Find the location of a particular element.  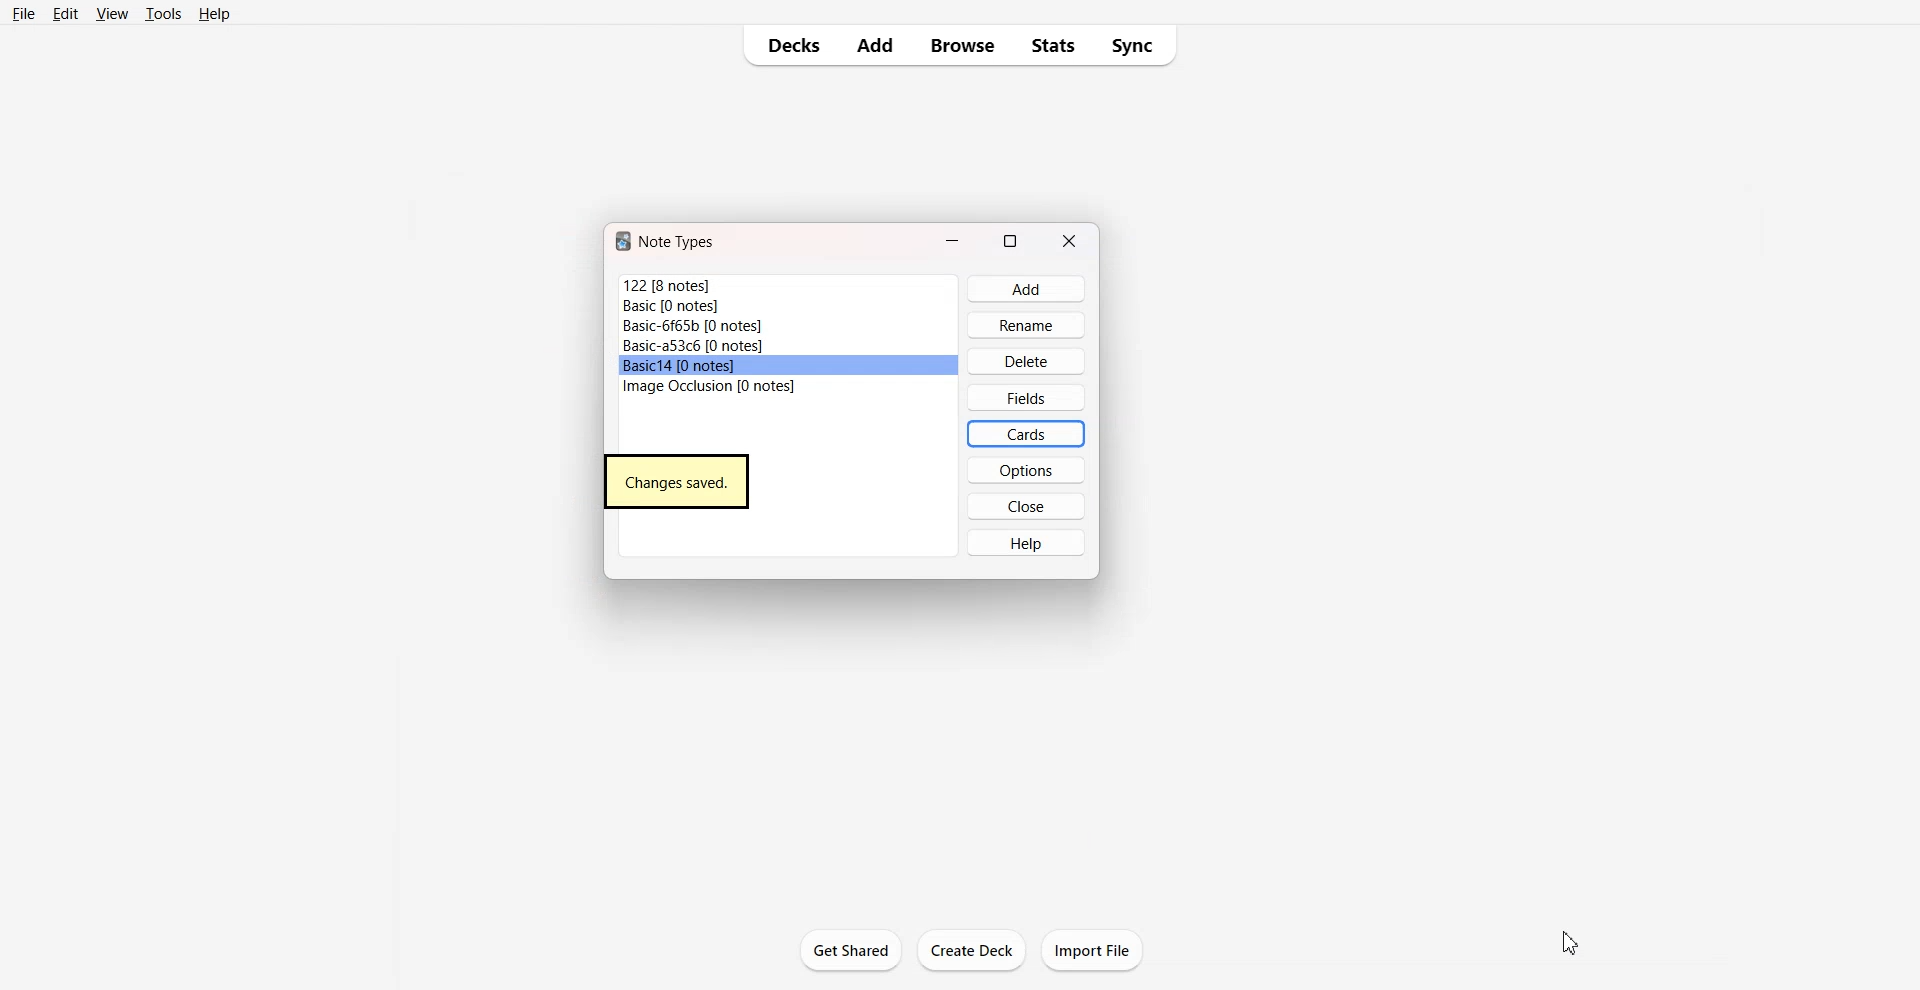

Add is located at coordinates (877, 46).